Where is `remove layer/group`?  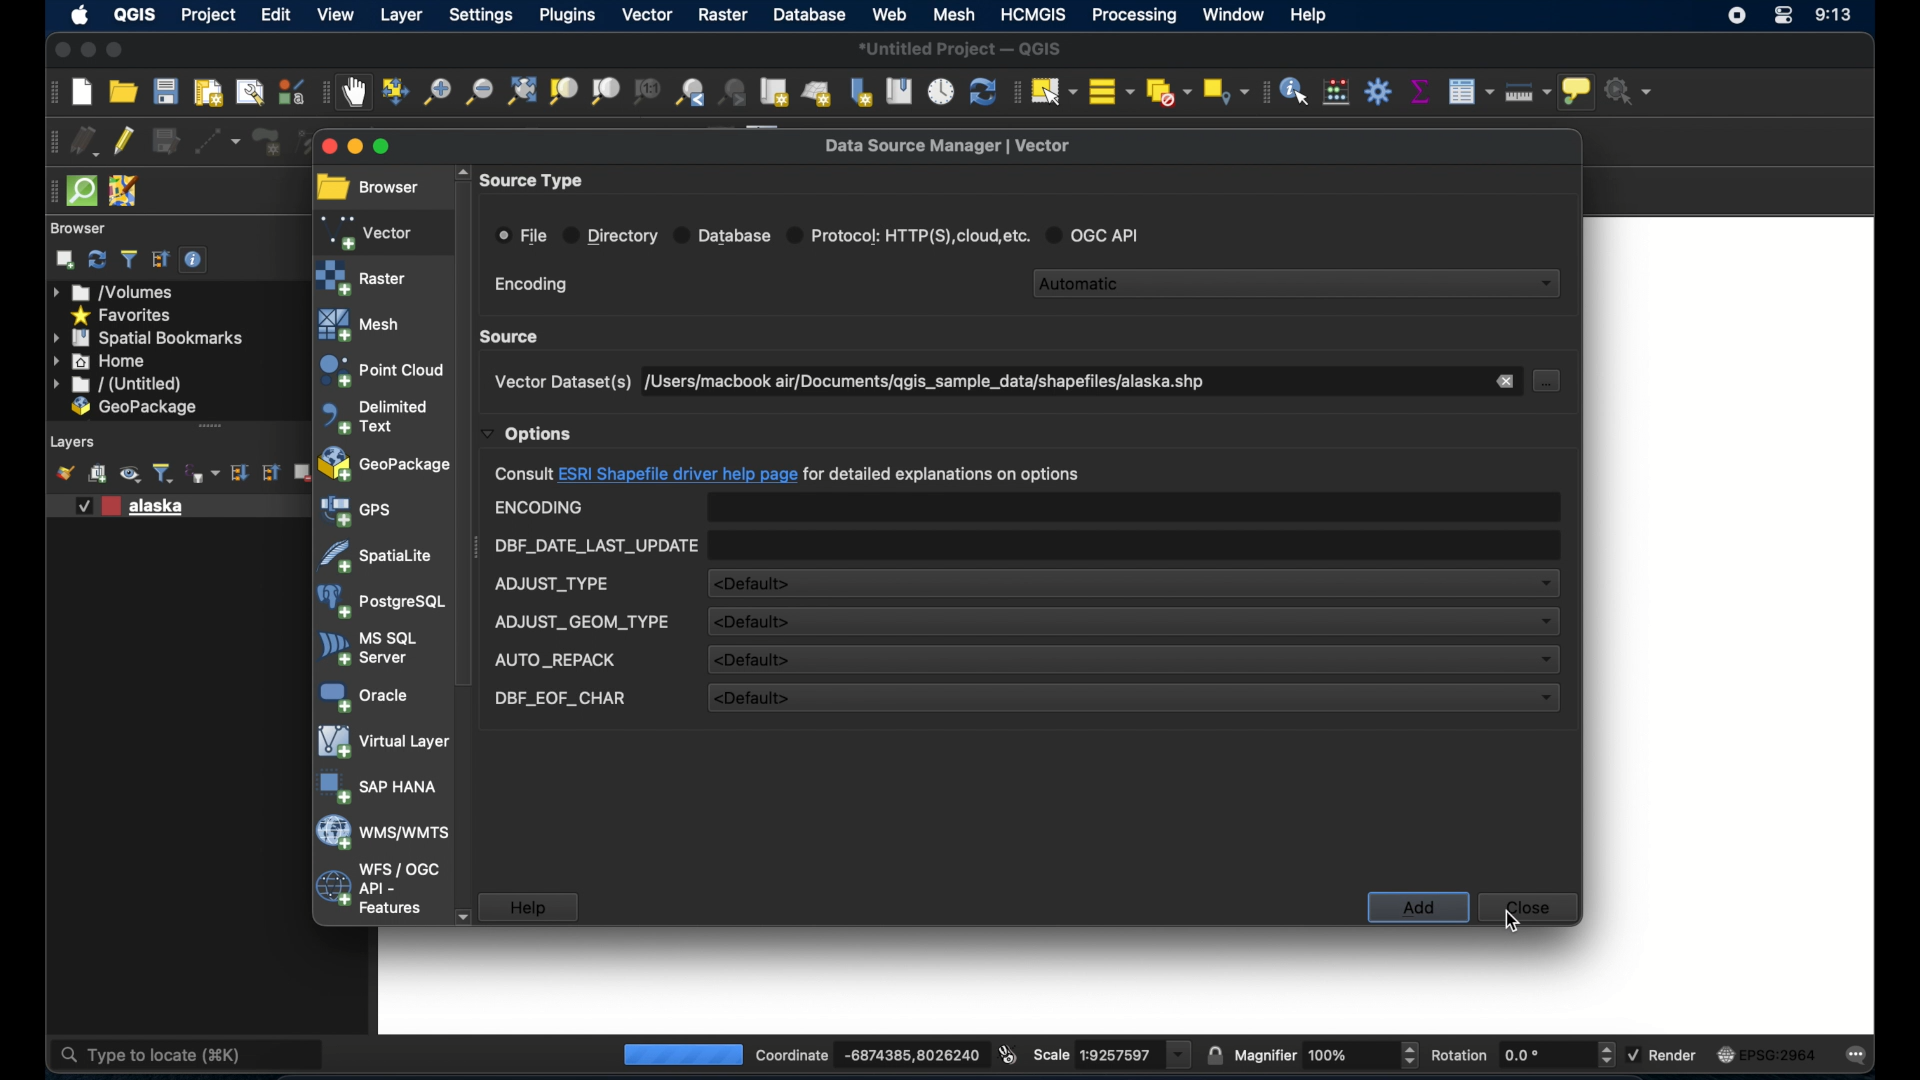 remove layer/group is located at coordinates (304, 473).